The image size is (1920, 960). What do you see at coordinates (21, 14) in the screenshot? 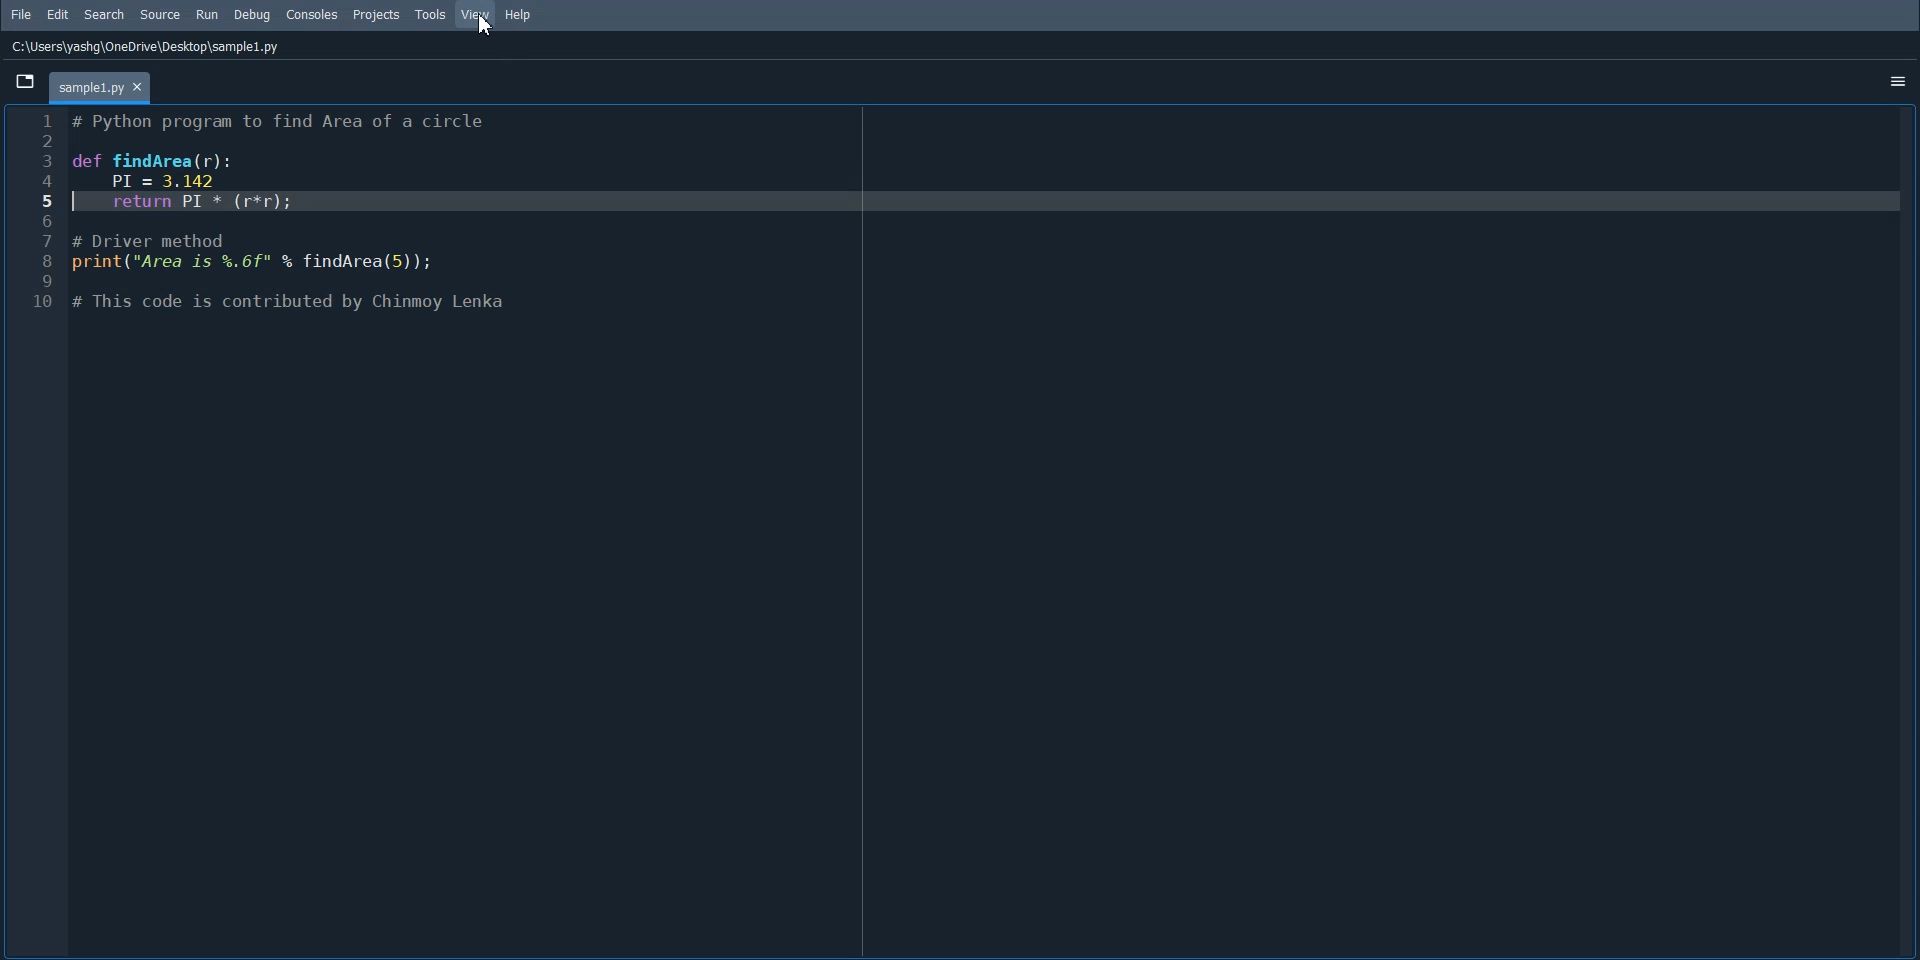
I see `File` at bounding box center [21, 14].